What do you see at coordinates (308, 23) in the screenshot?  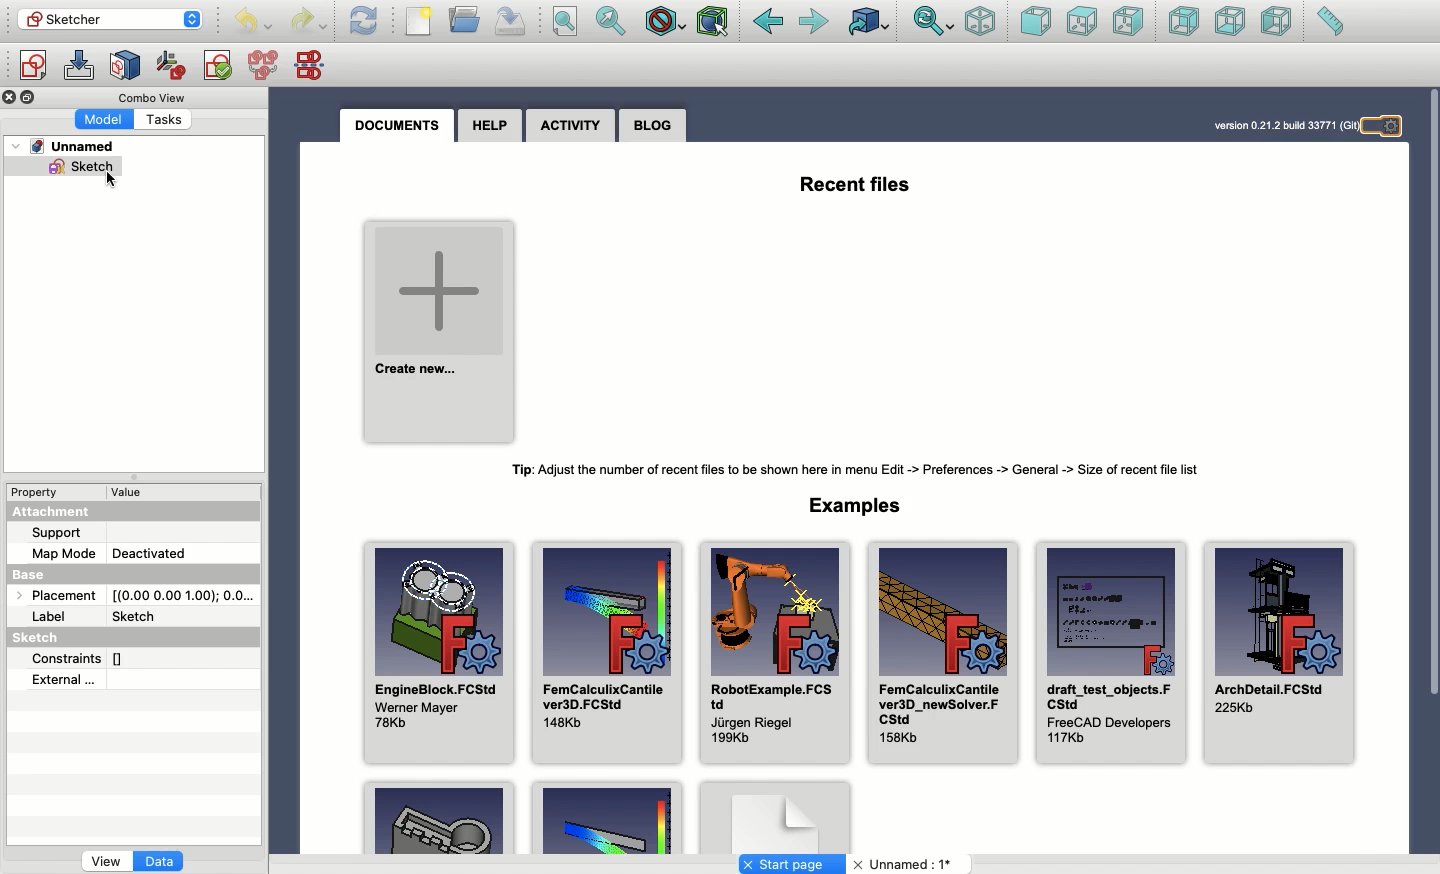 I see `Redo` at bounding box center [308, 23].